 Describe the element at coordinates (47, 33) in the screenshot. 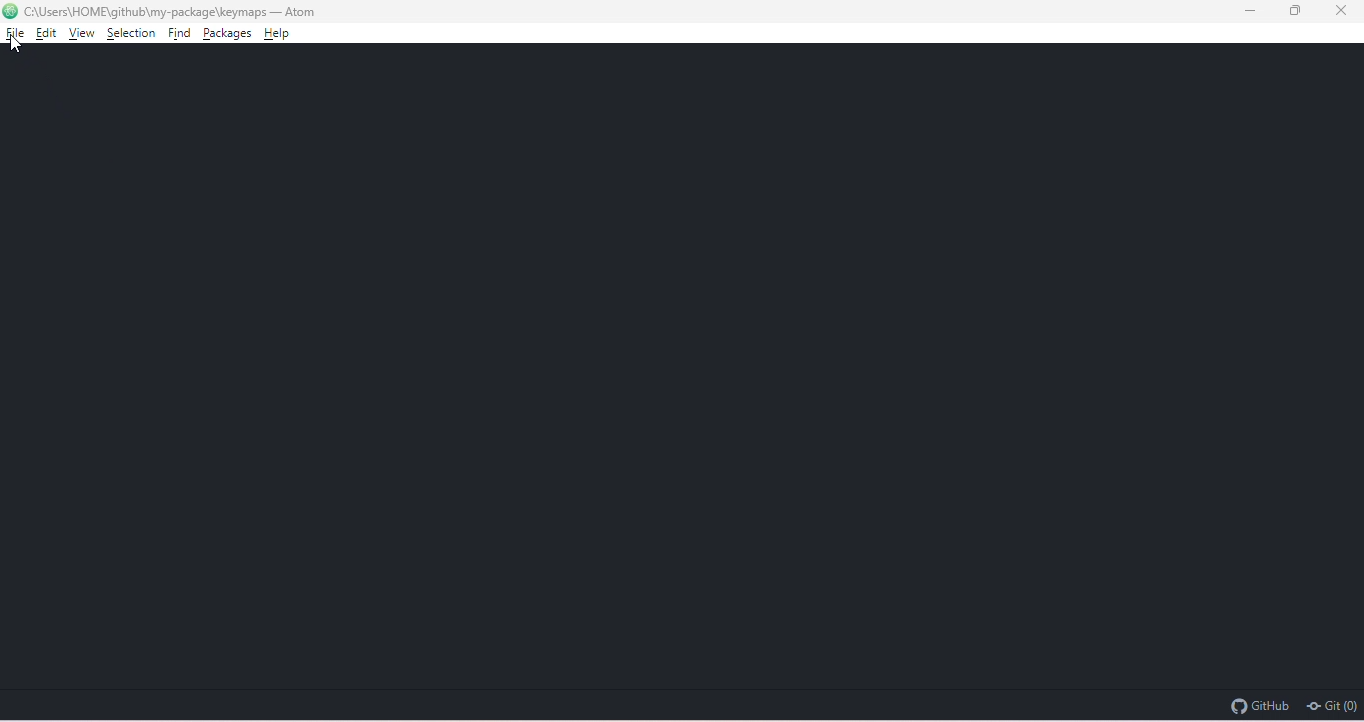

I see `edit` at that location.